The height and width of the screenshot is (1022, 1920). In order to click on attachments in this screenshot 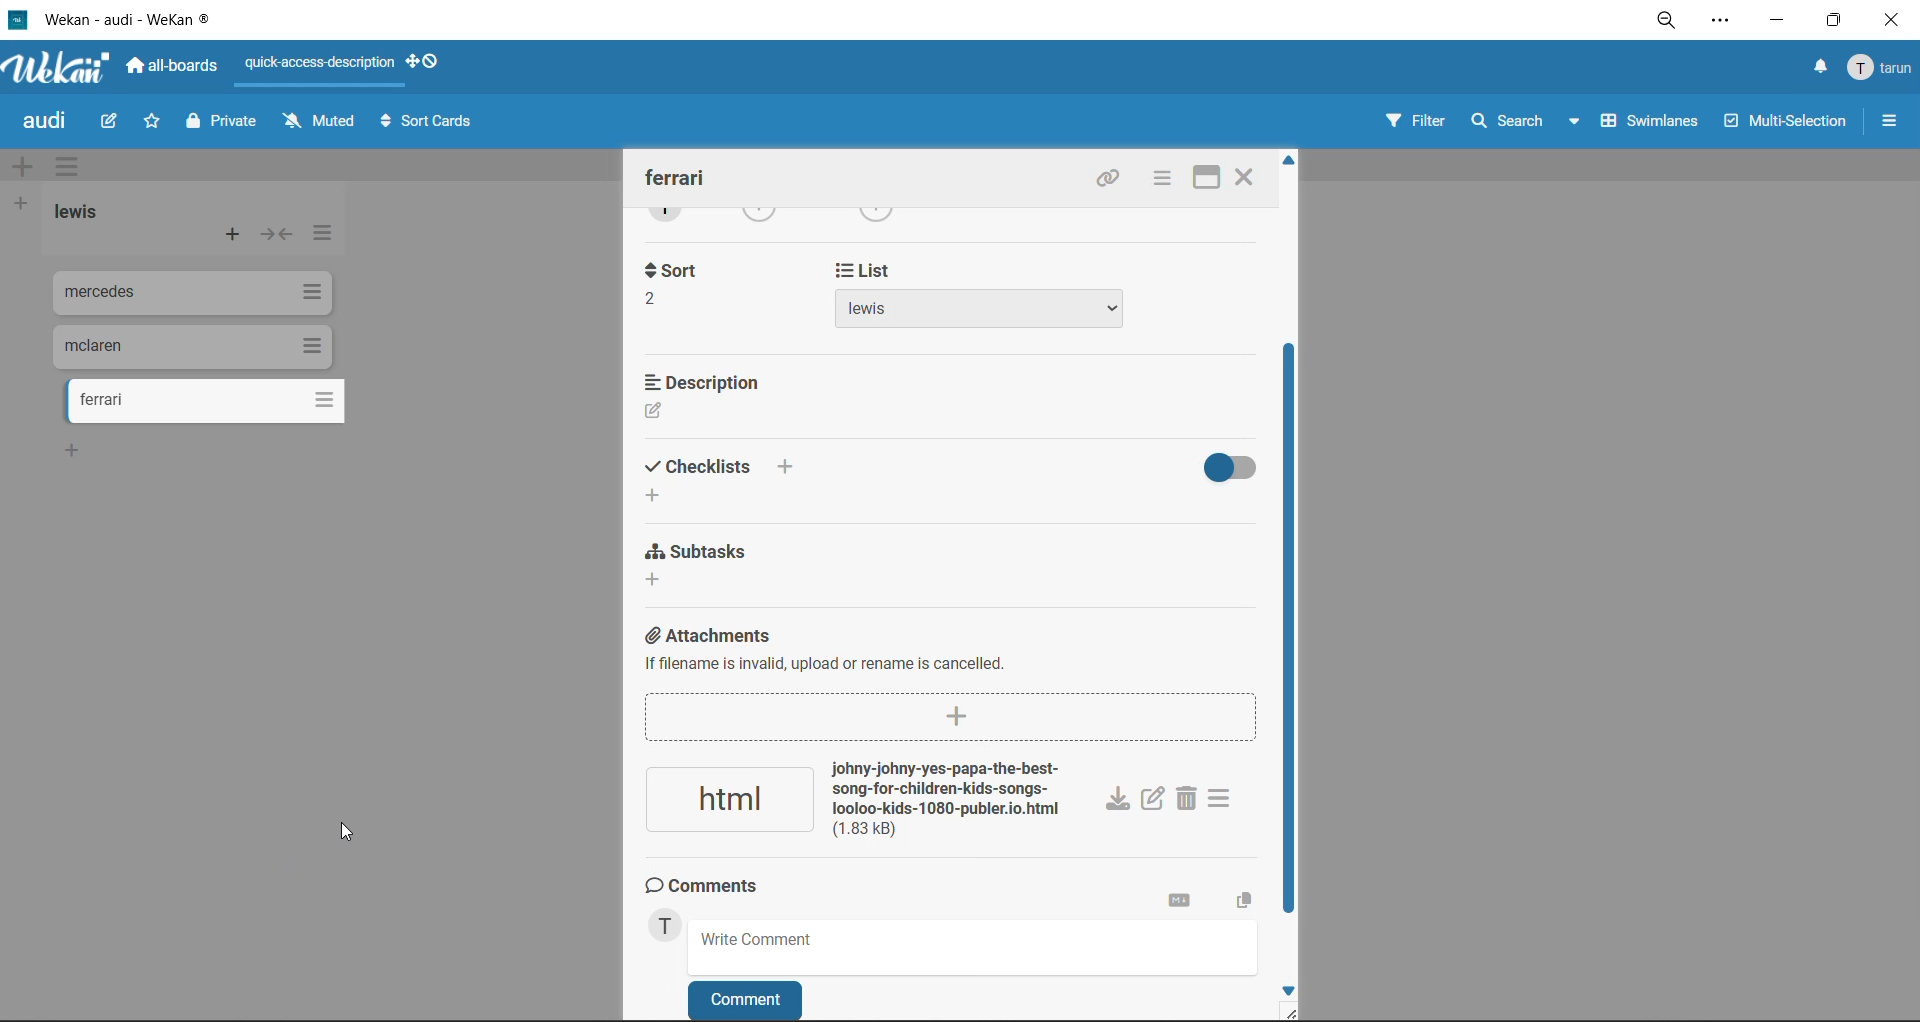, I will do `click(960, 685)`.